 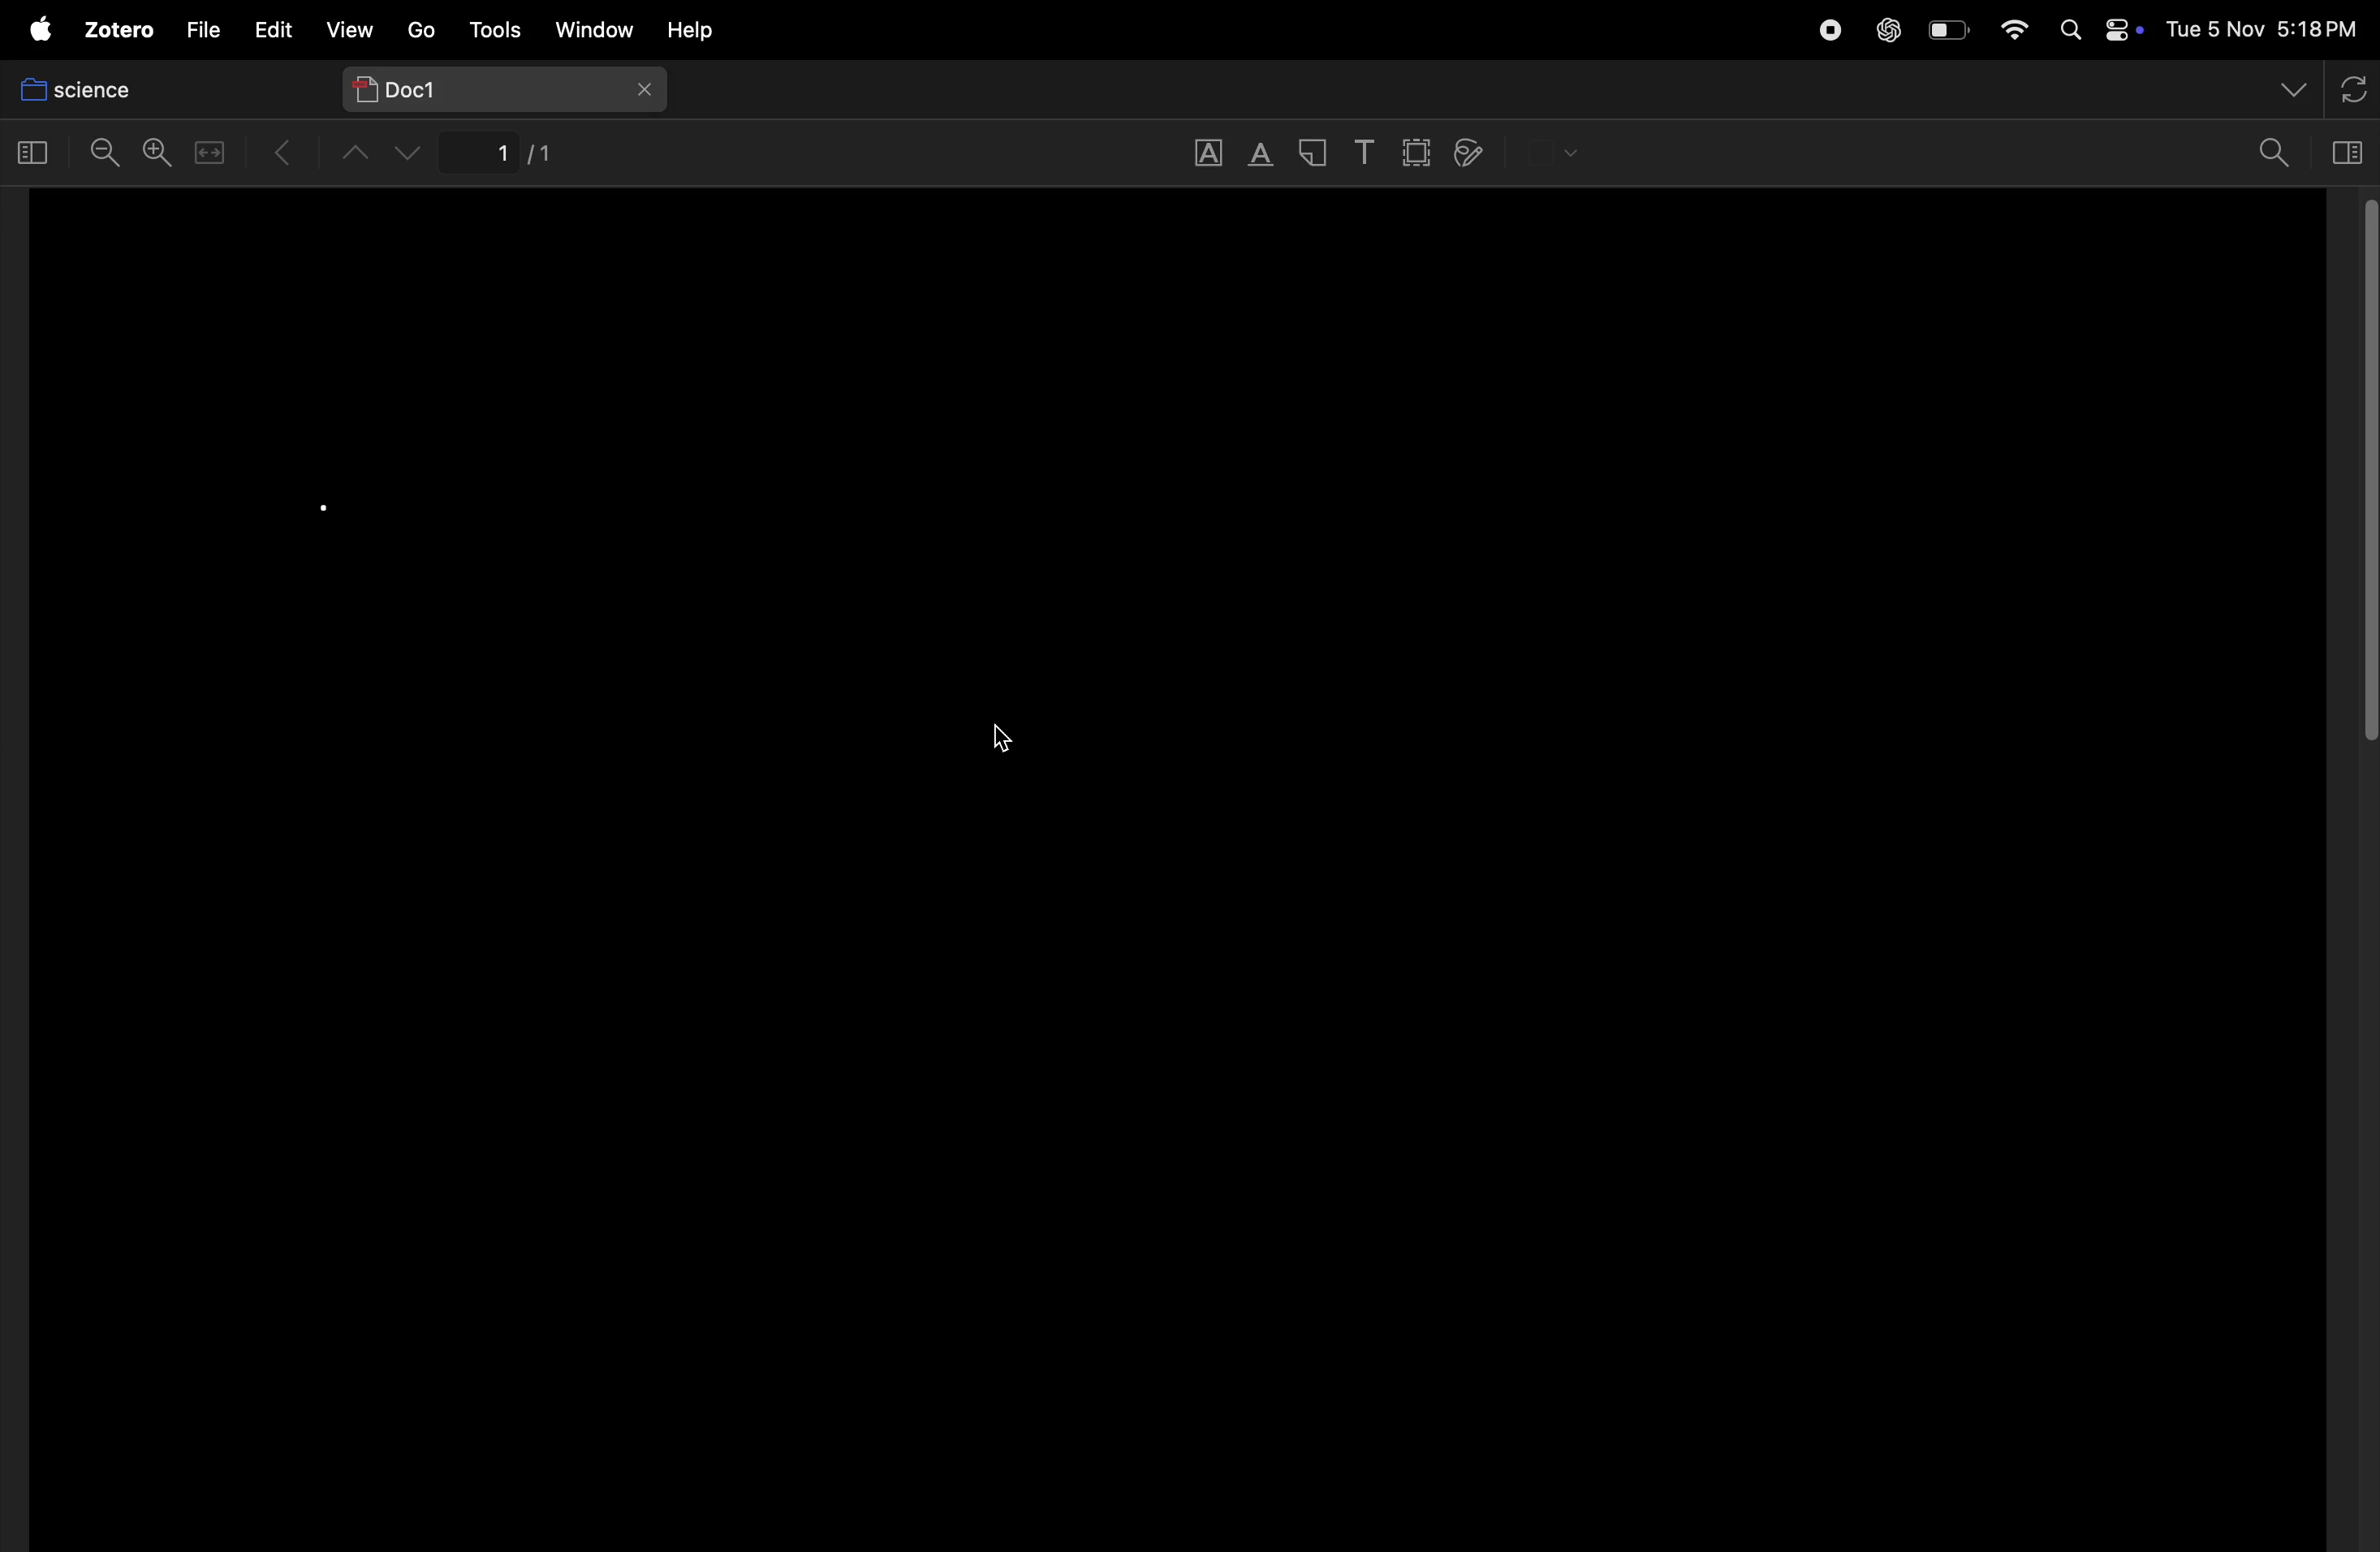 What do you see at coordinates (2264, 29) in the screenshot?
I see `time and date` at bounding box center [2264, 29].